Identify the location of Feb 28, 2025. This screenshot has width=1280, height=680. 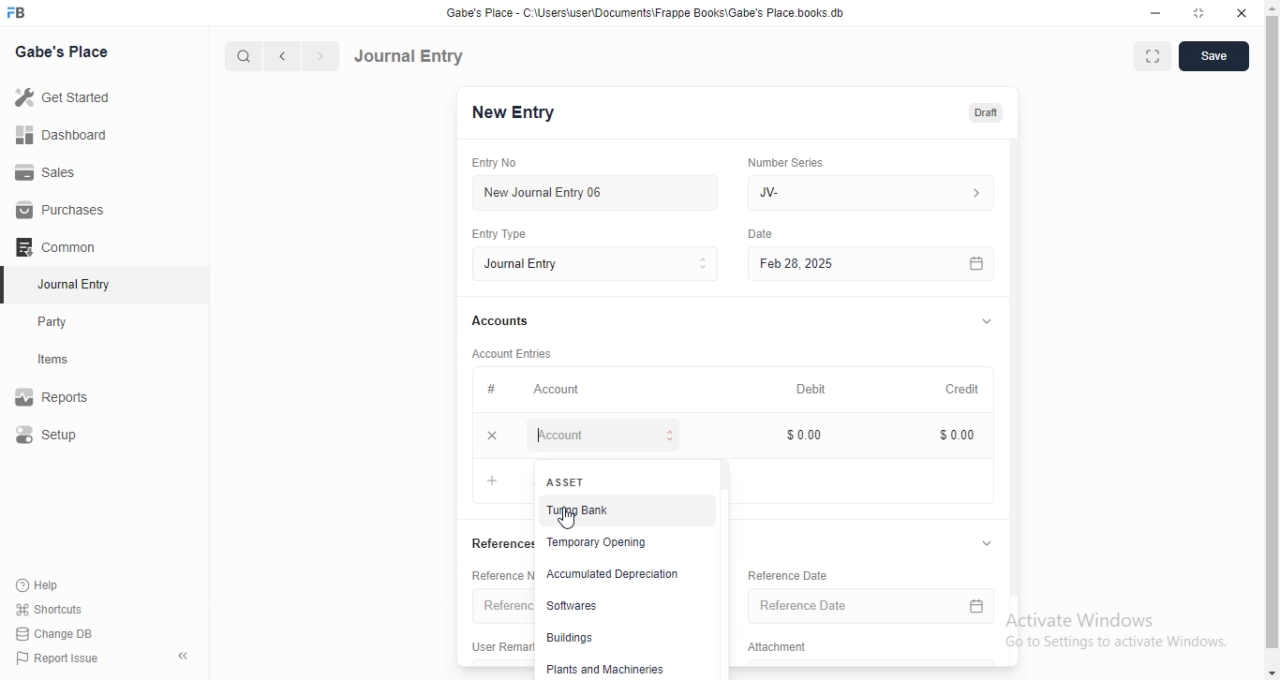
(860, 263).